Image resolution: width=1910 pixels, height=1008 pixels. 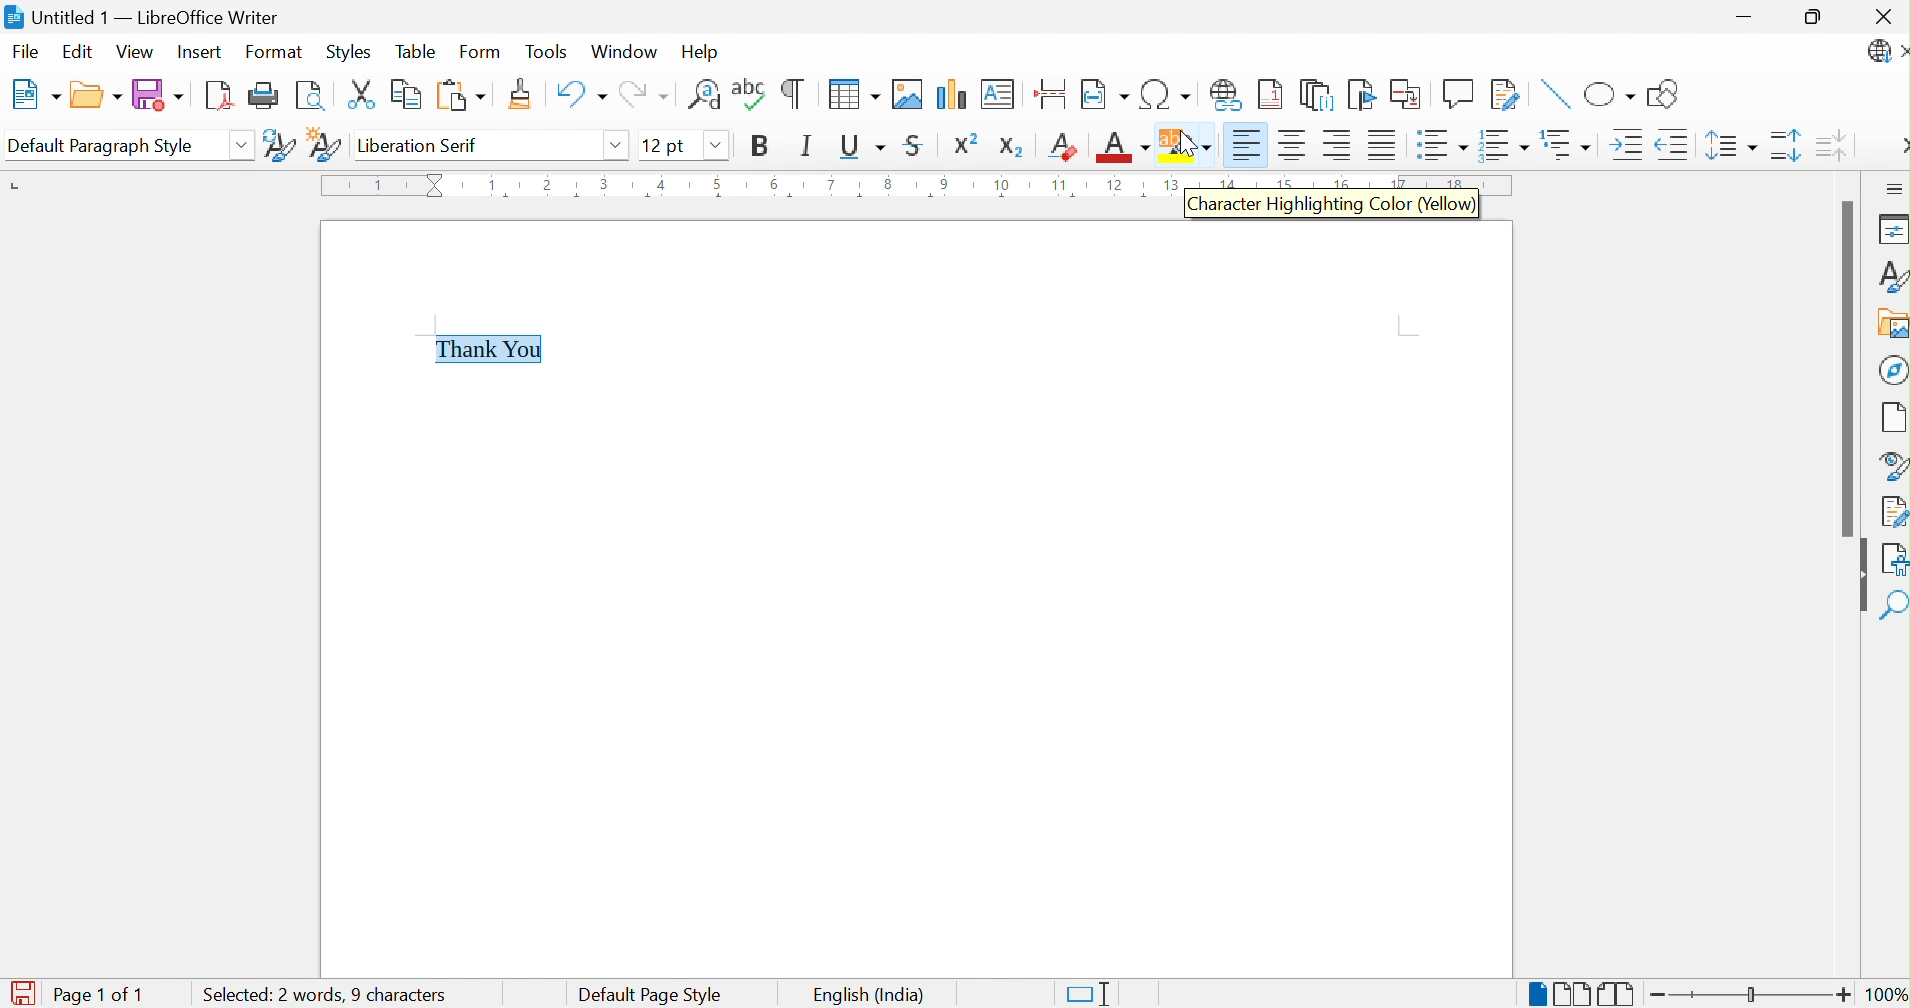 What do you see at coordinates (21, 992) in the screenshot?
I see `The document has been modified. Click to save the document.` at bounding box center [21, 992].